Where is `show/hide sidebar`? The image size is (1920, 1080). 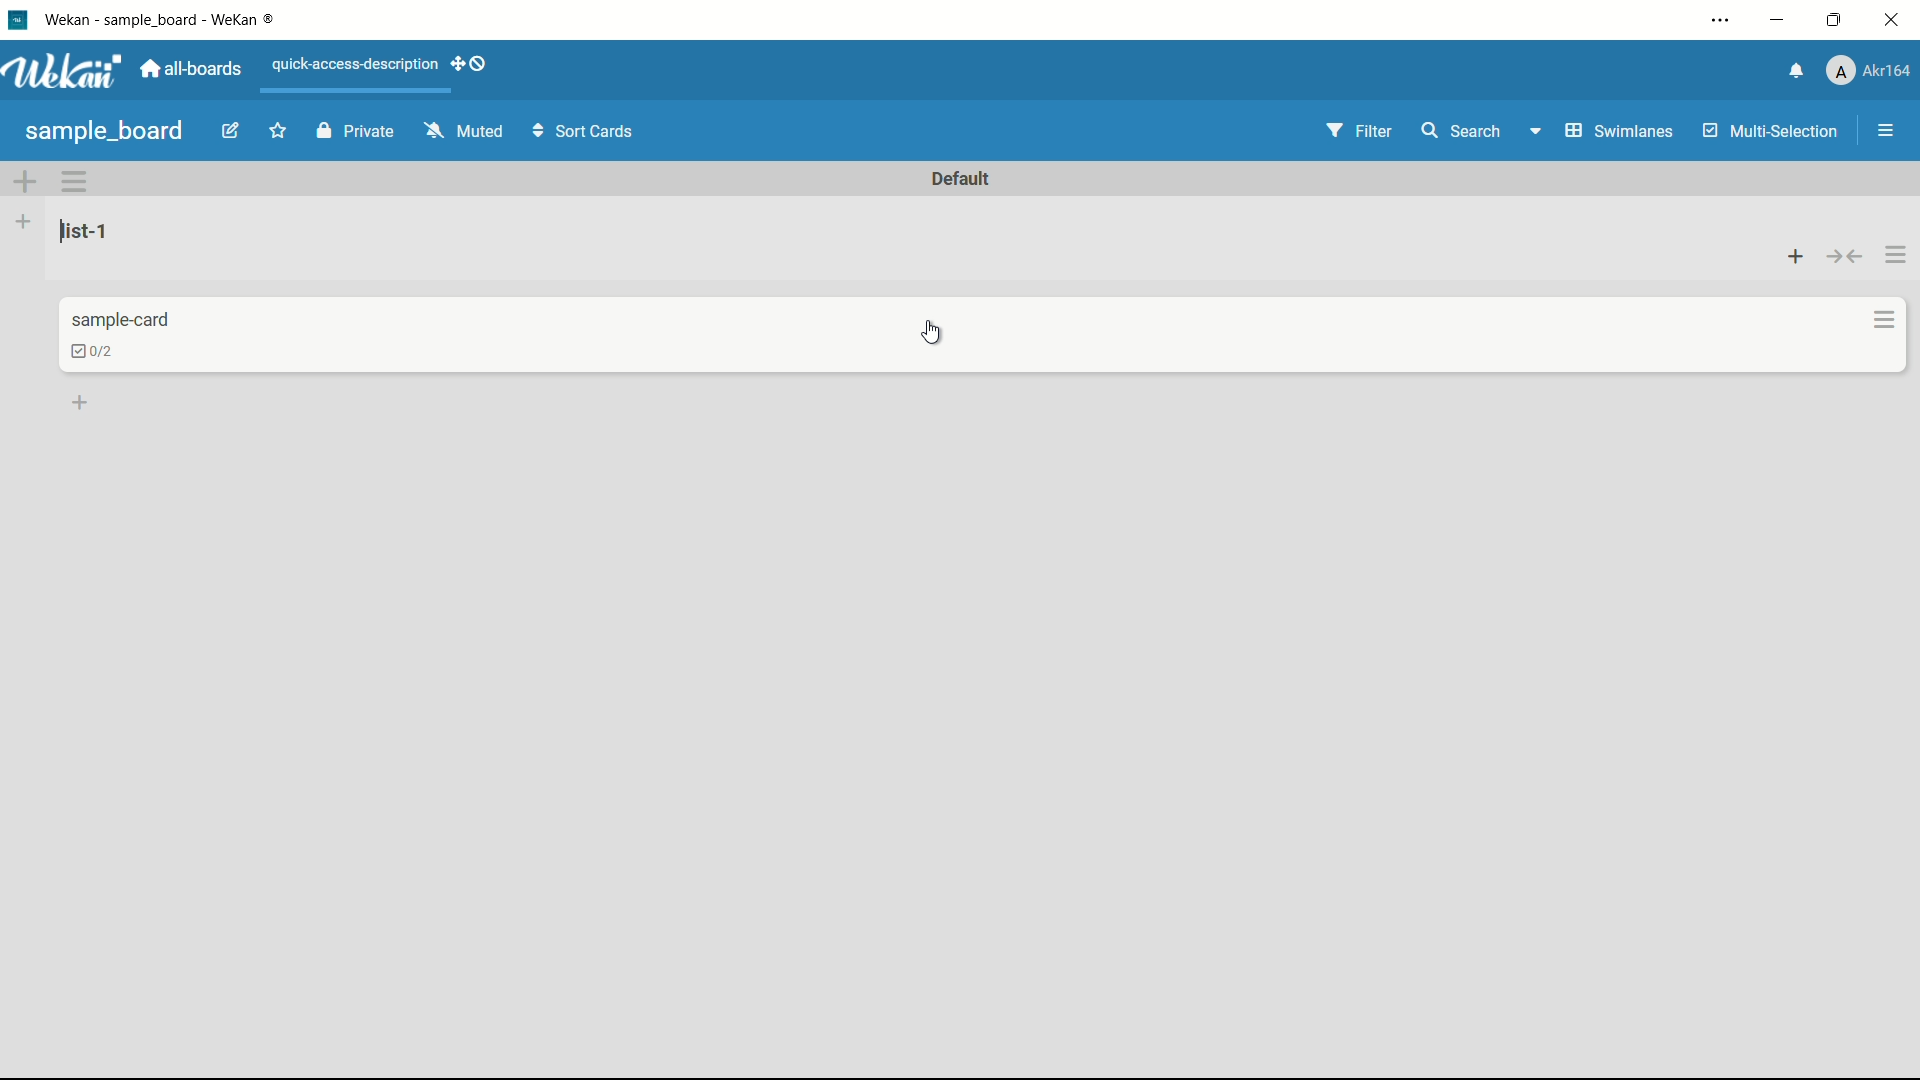
show/hide sidebar is located at coordinates (1885, 131).